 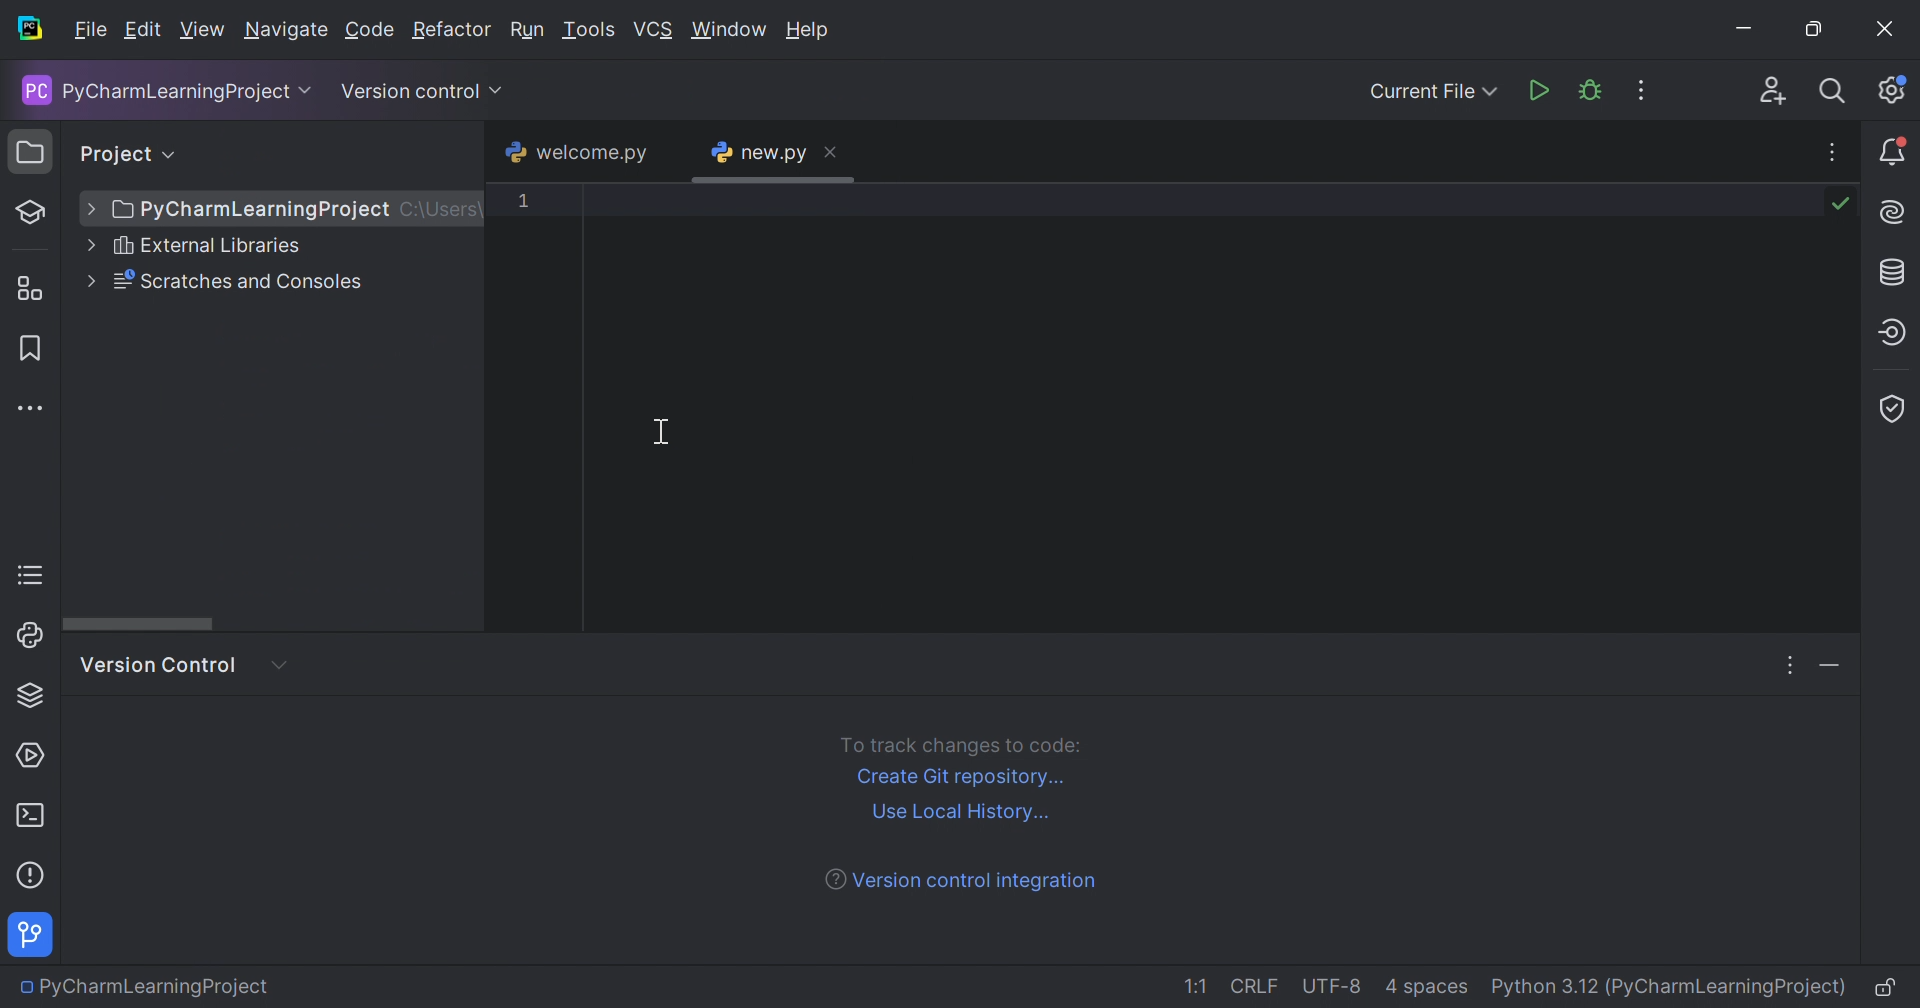 What do you see at coordinates (1728, 987) in the screenshot?
I see `(PyCharmLearningProject)` at bounding box center [1728, 987].